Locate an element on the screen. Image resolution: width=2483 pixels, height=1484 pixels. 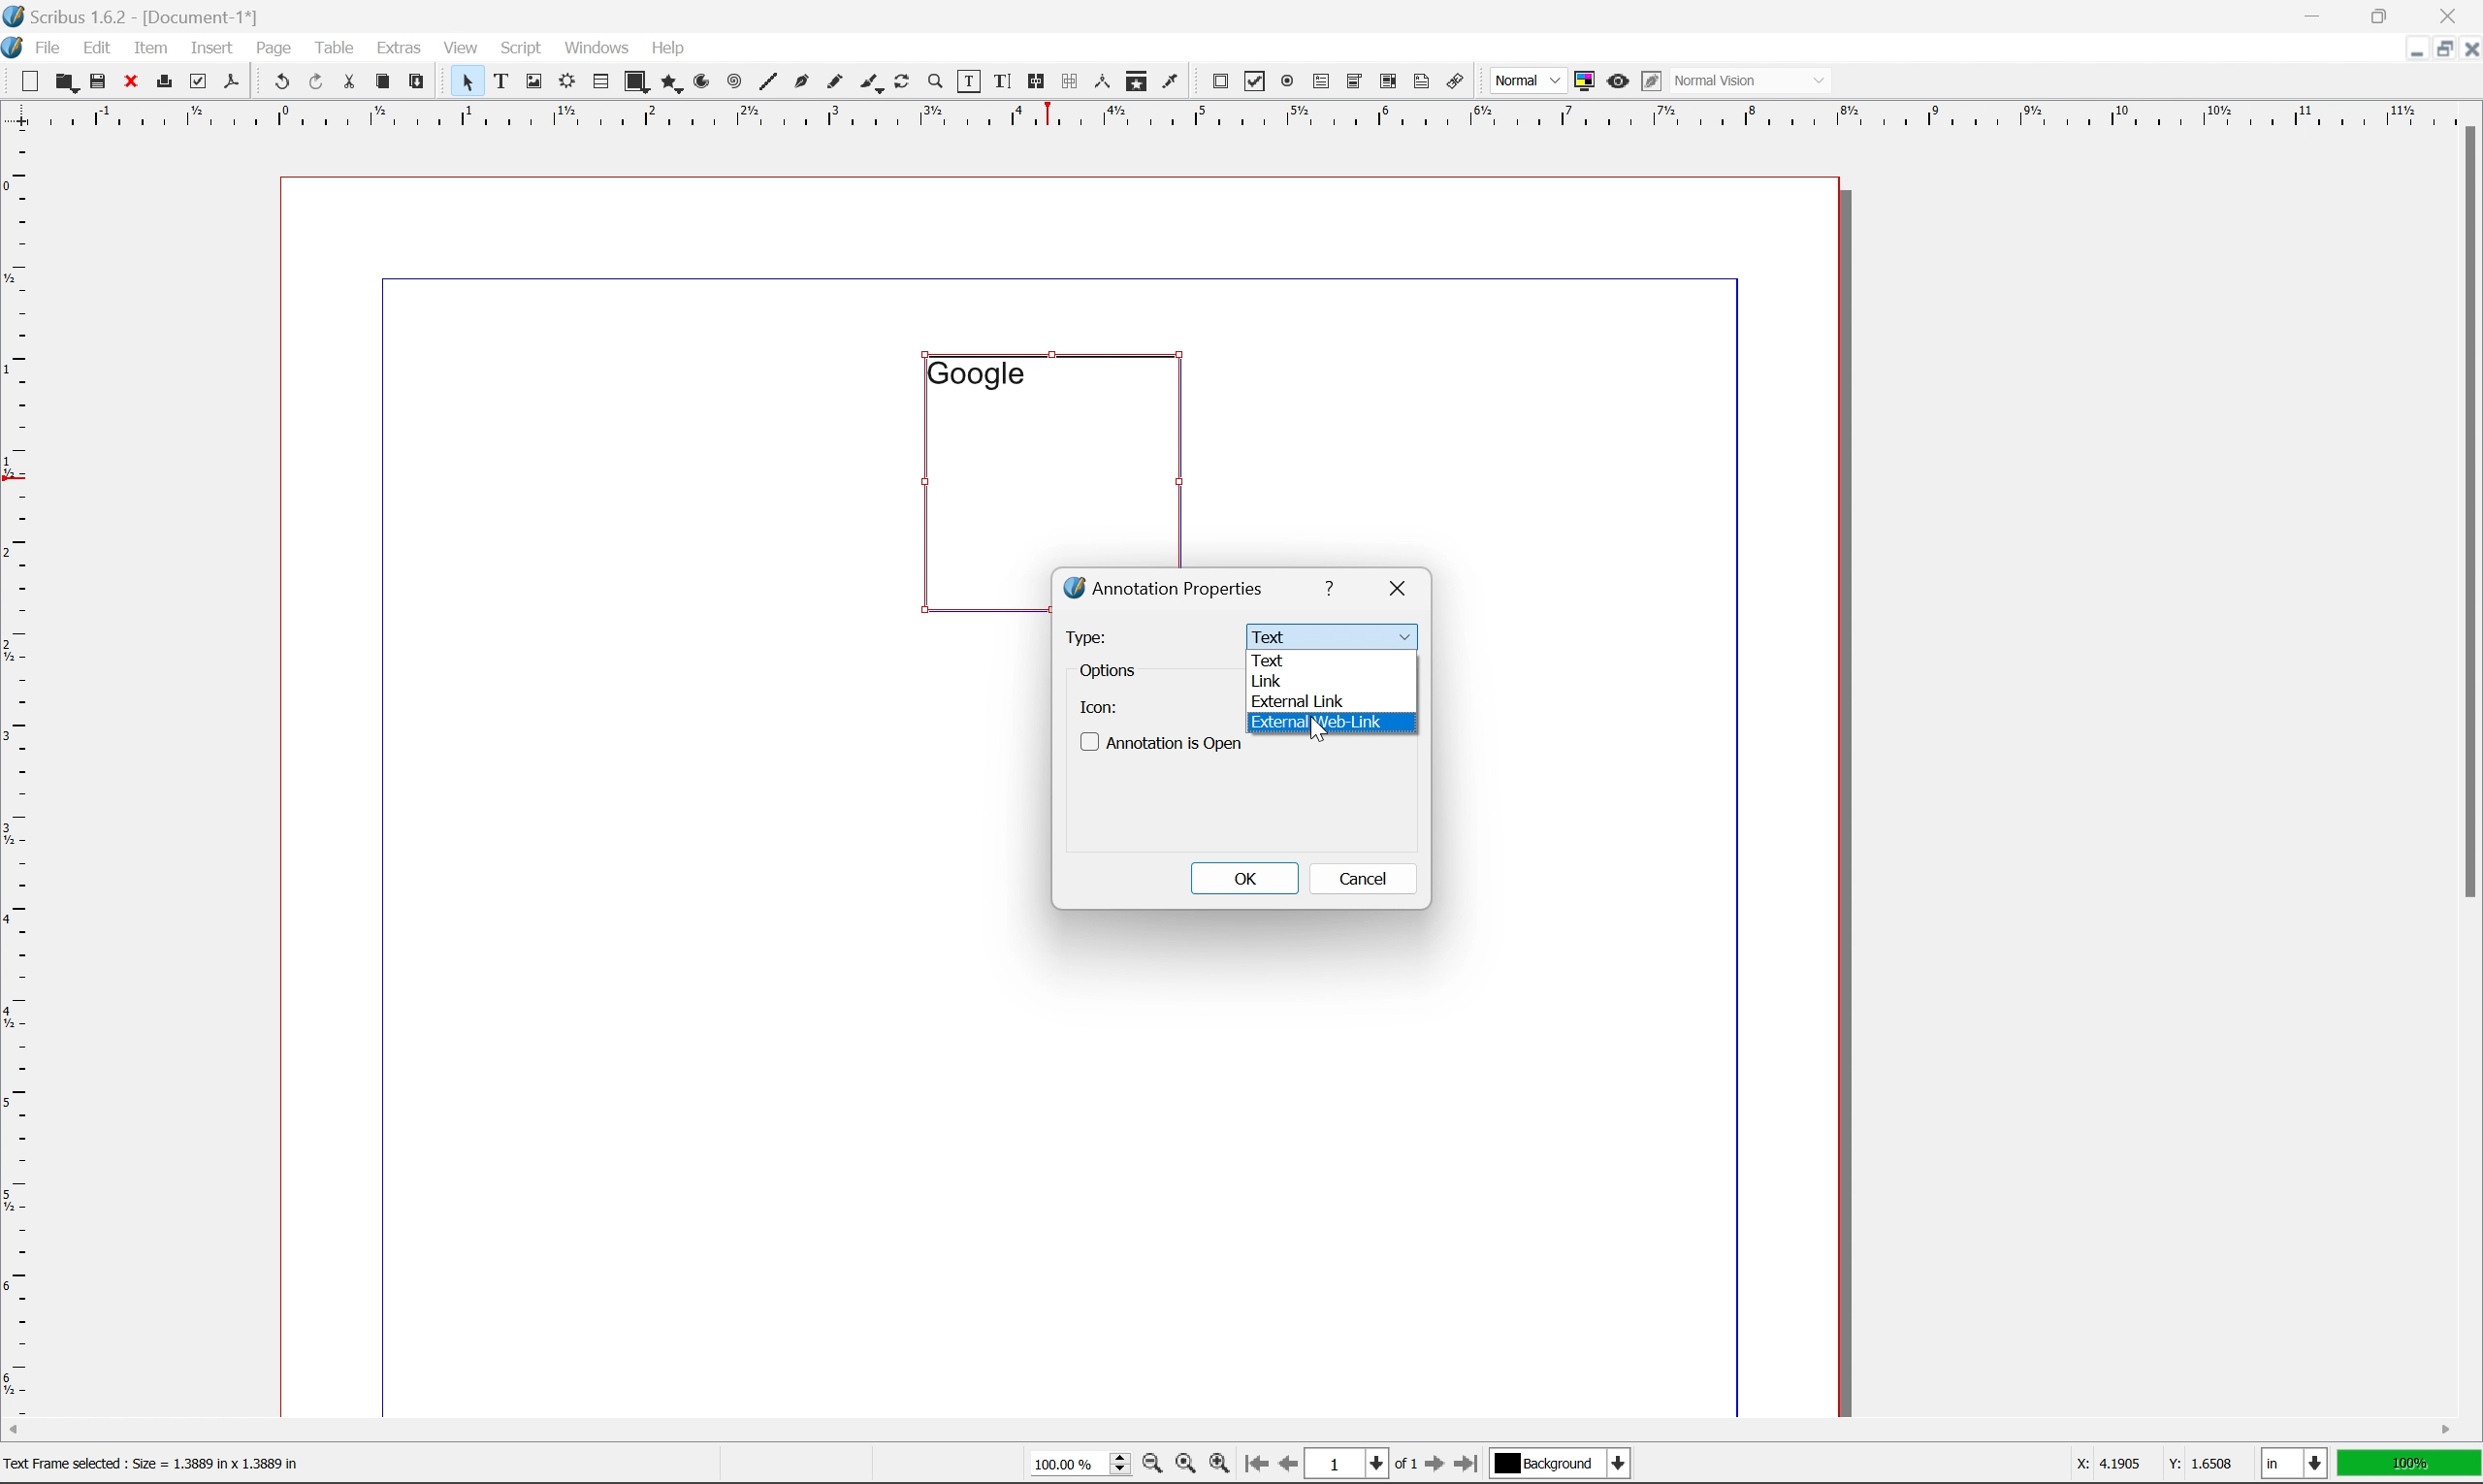
OK is located at coordinates (1243, 881).